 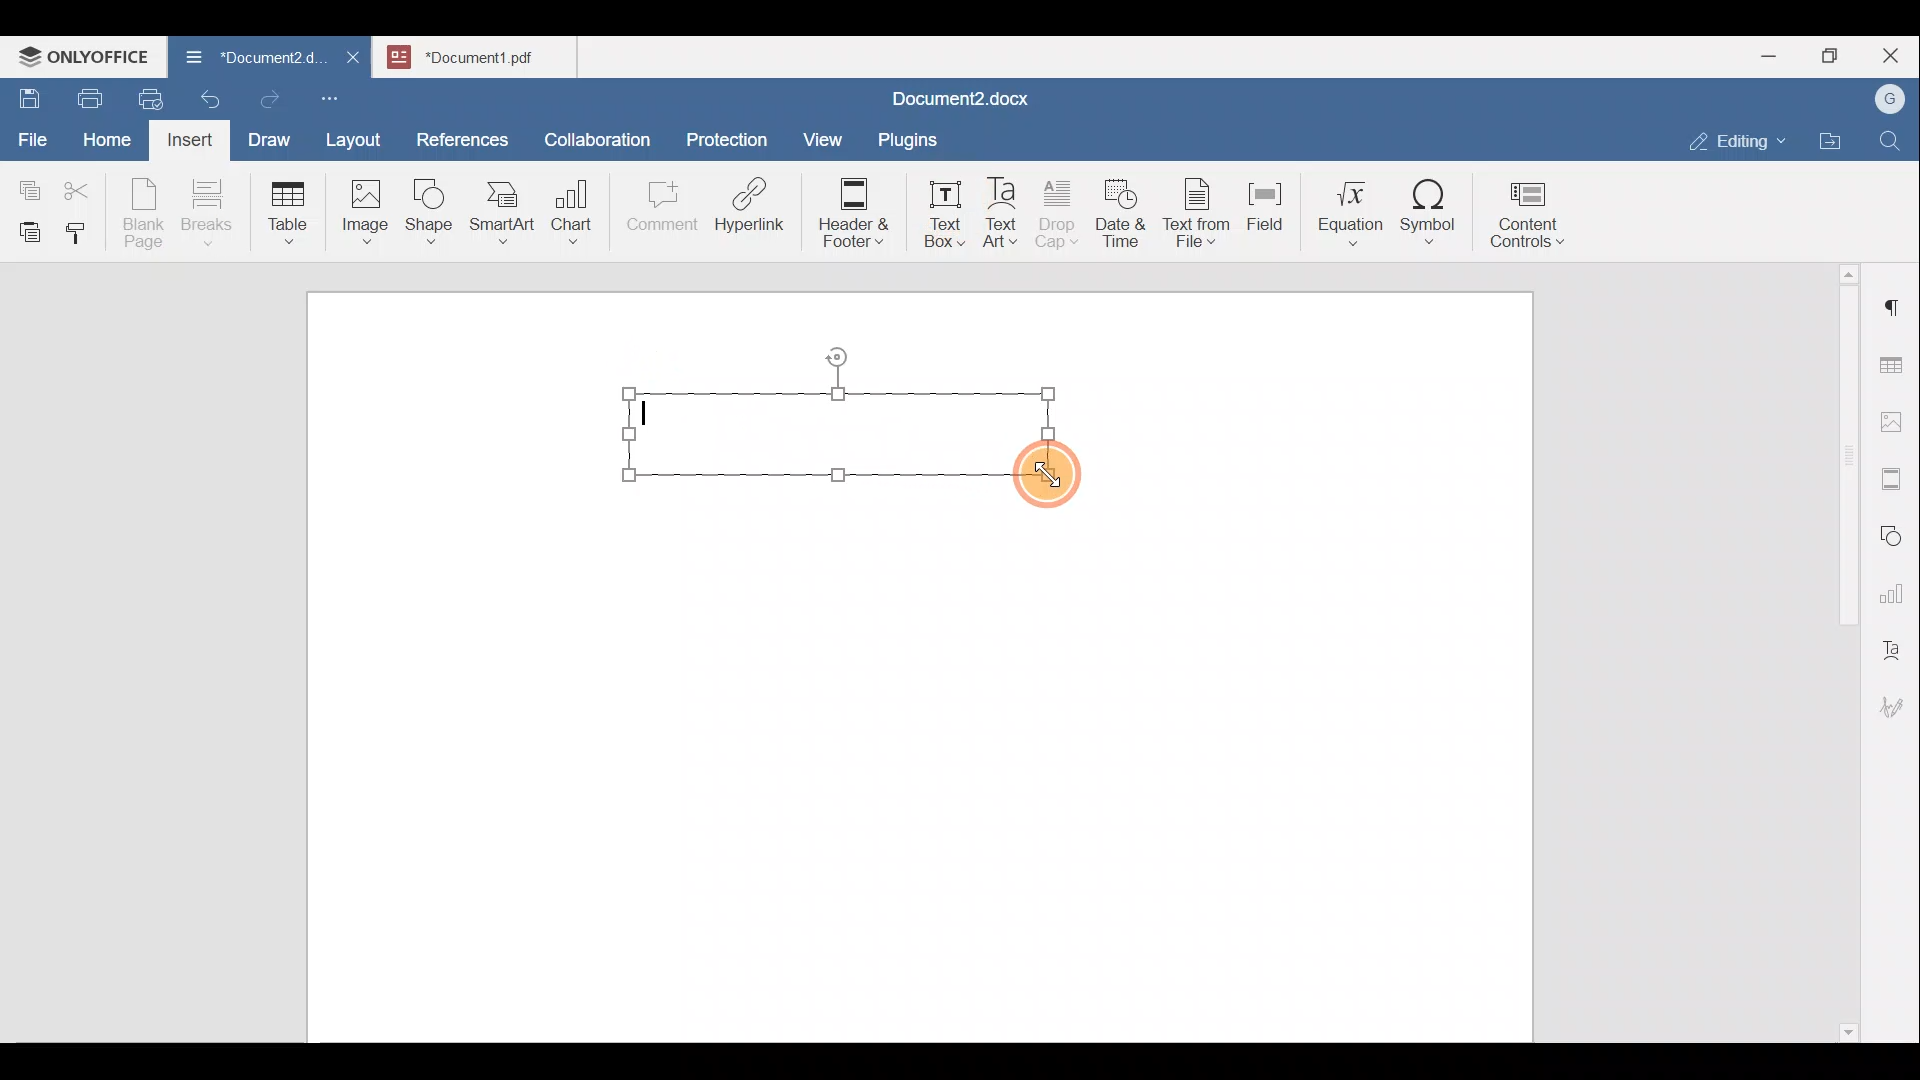 What do you see at coordinates (824, 133) in the screenshot?
I see `View` at bounding box center [824, 133].